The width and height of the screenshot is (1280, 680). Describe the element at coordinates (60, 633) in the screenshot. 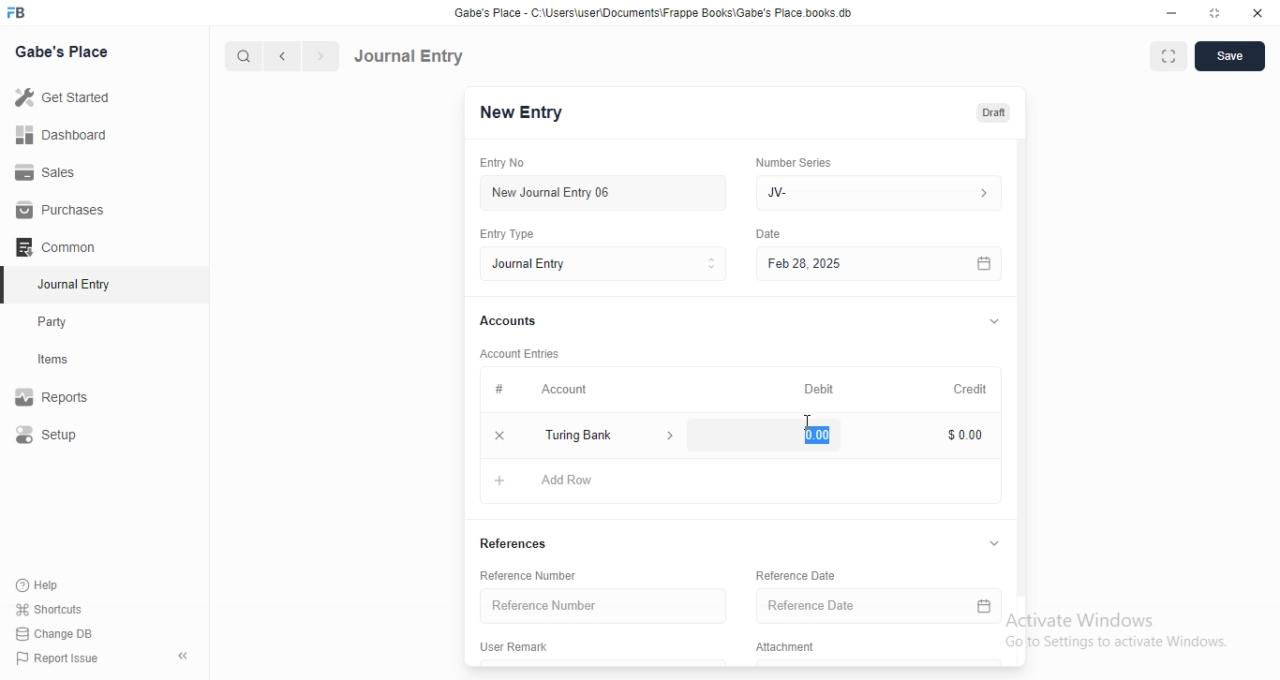

I see `Change DB` at that location.